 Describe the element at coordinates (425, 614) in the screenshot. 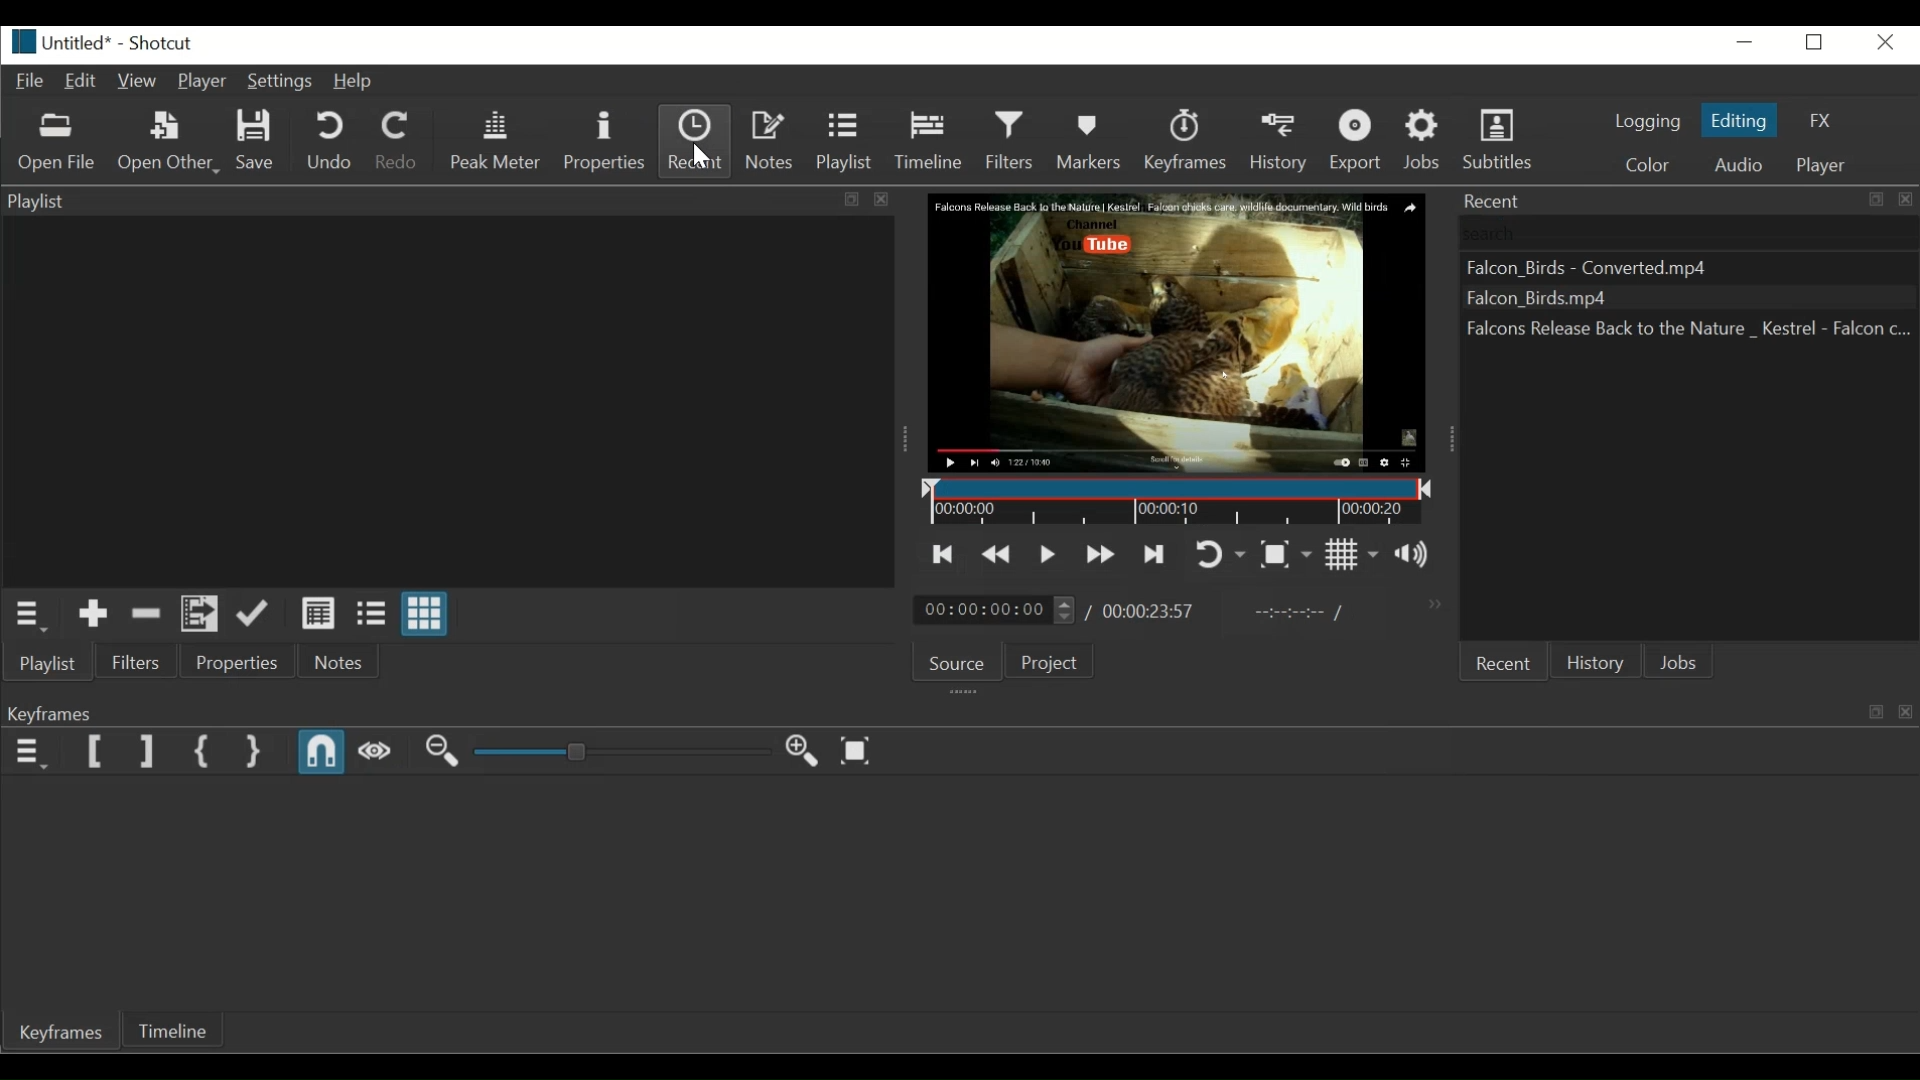

I see `View as icon` at that location.